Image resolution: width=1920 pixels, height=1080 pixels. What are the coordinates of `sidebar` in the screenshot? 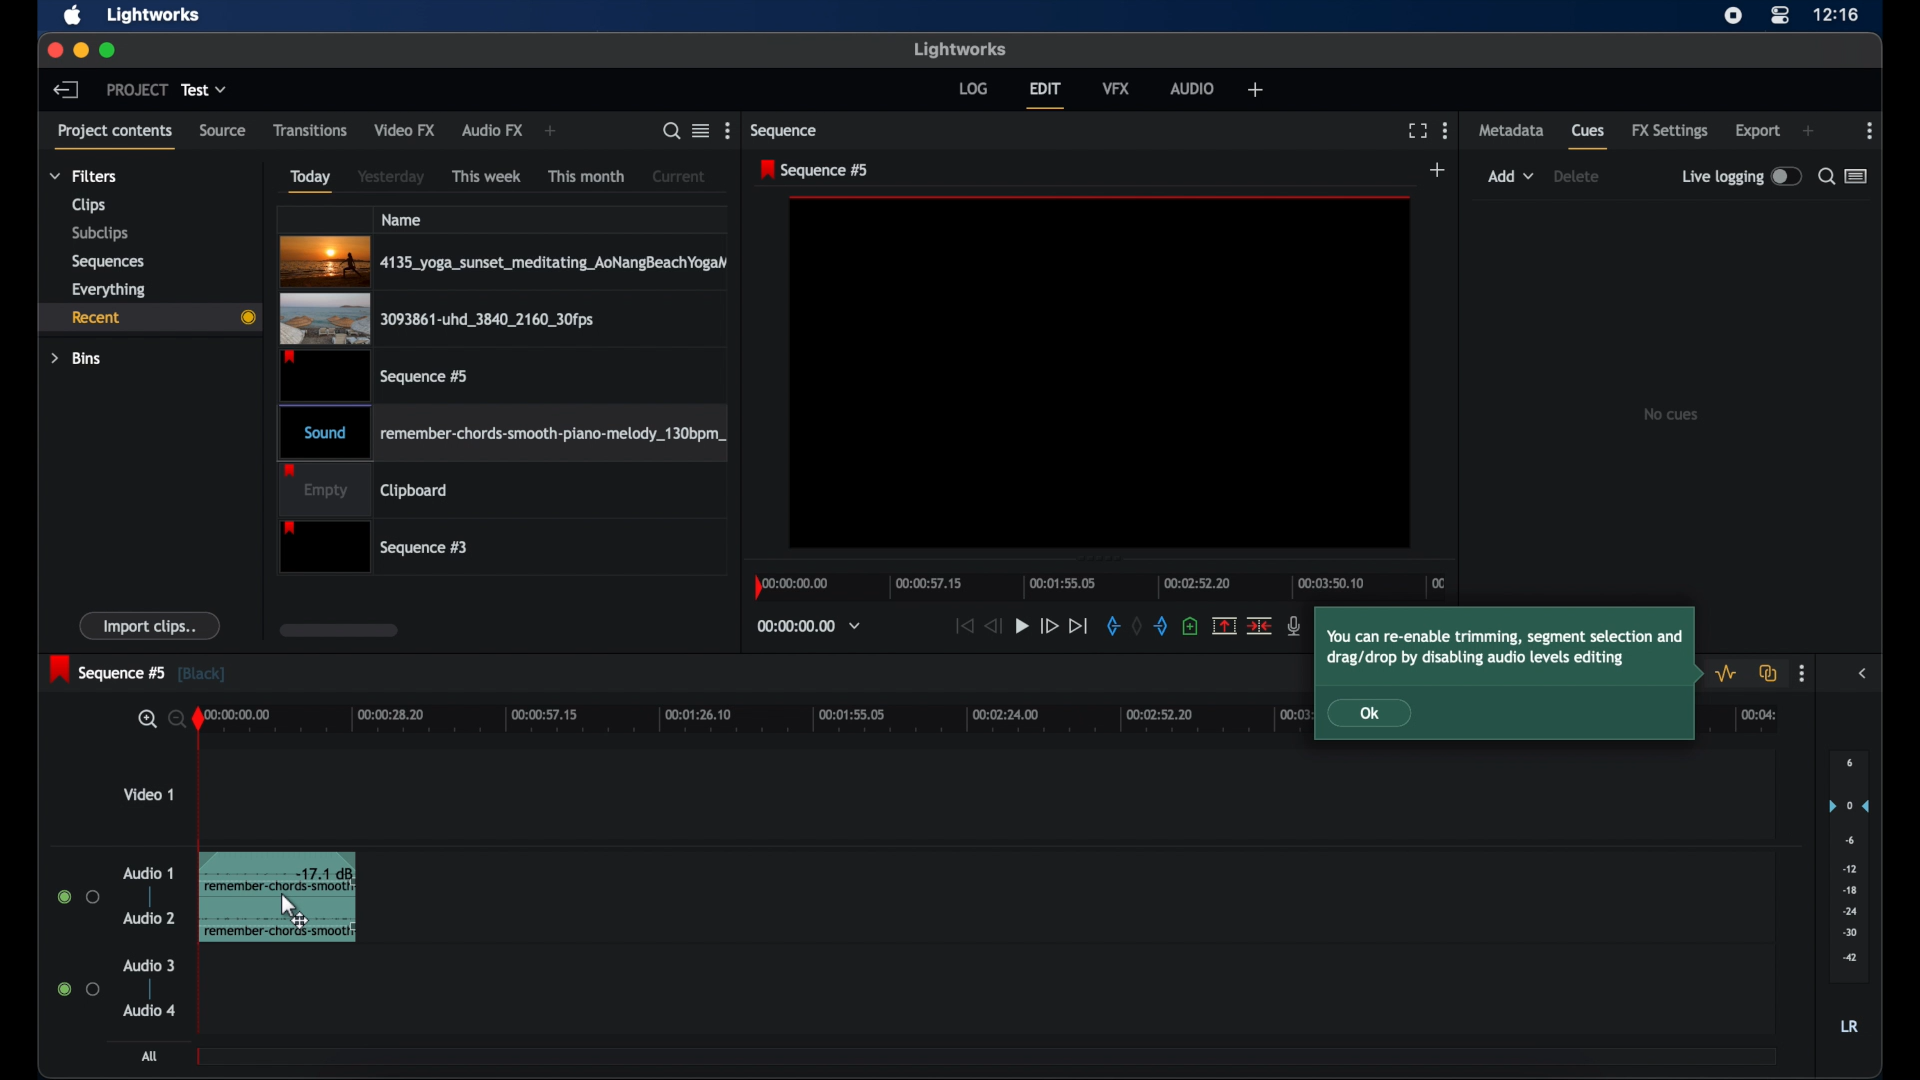 It's located at (1864, 672).